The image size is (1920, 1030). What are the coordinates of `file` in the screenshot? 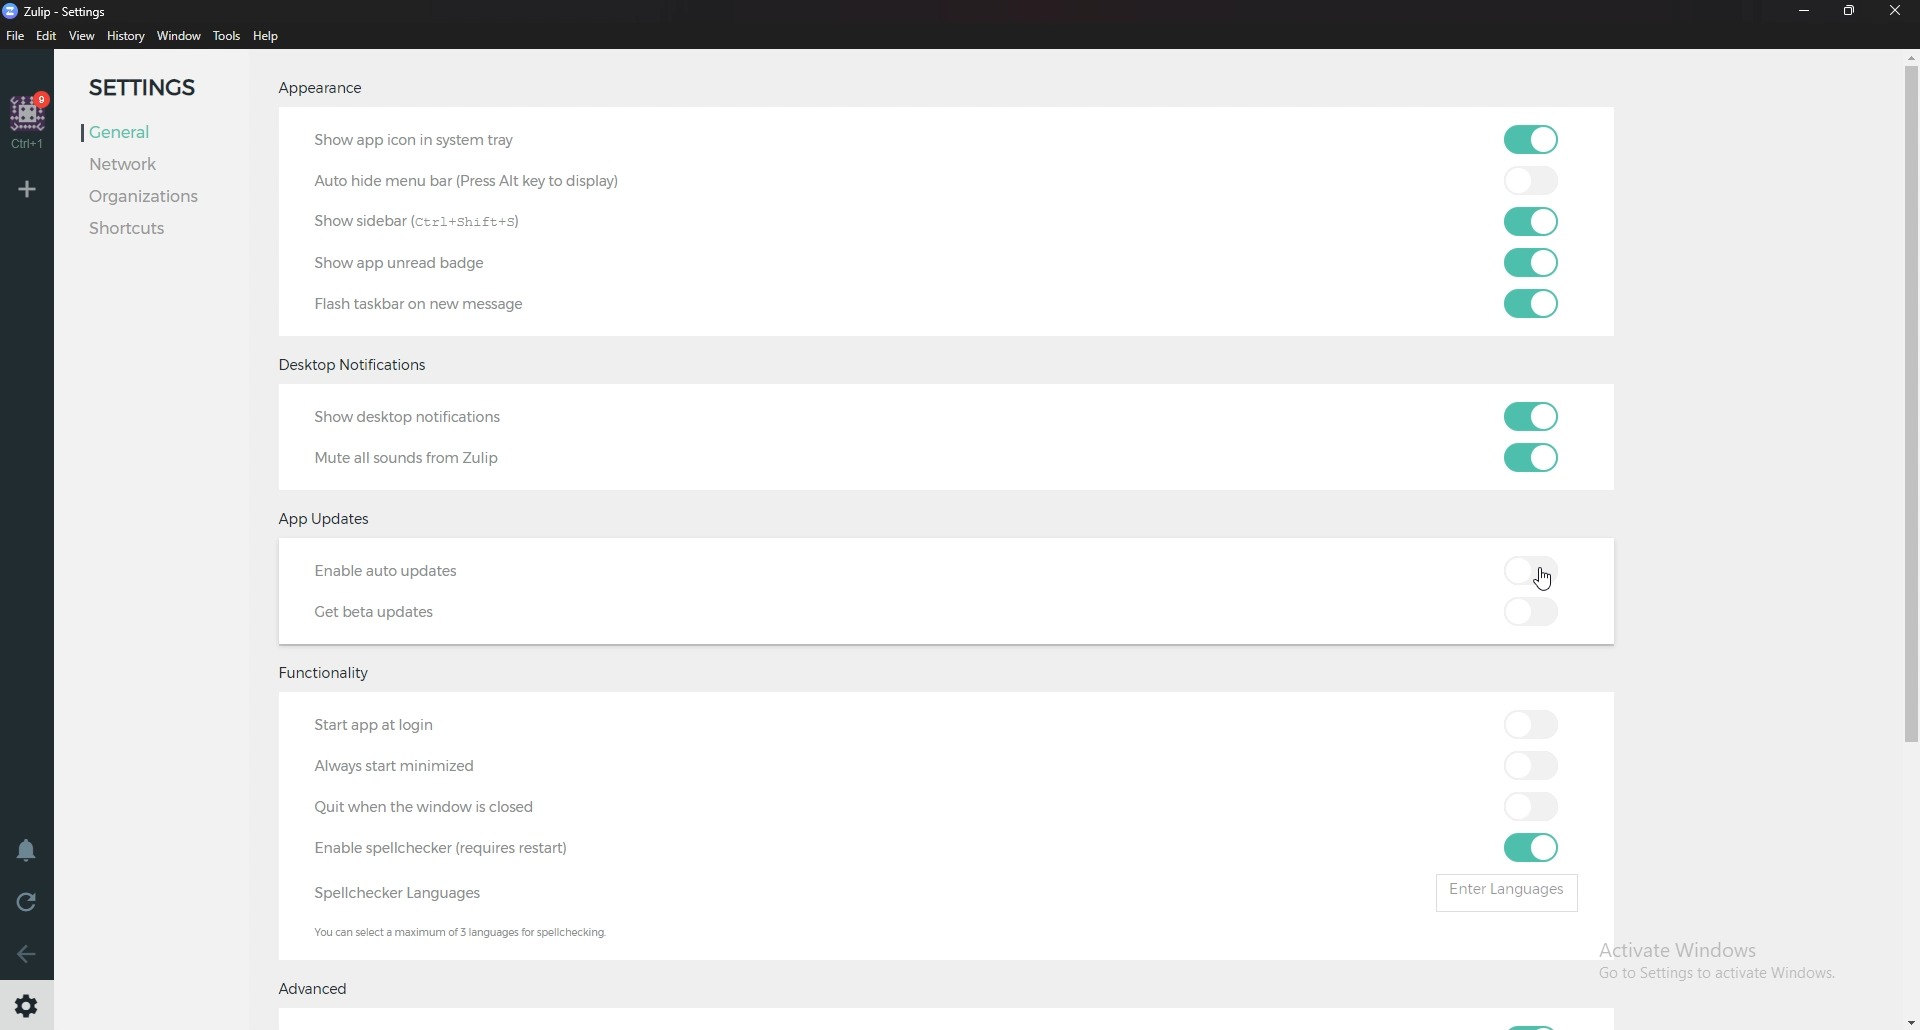 It's located at (15, 36).